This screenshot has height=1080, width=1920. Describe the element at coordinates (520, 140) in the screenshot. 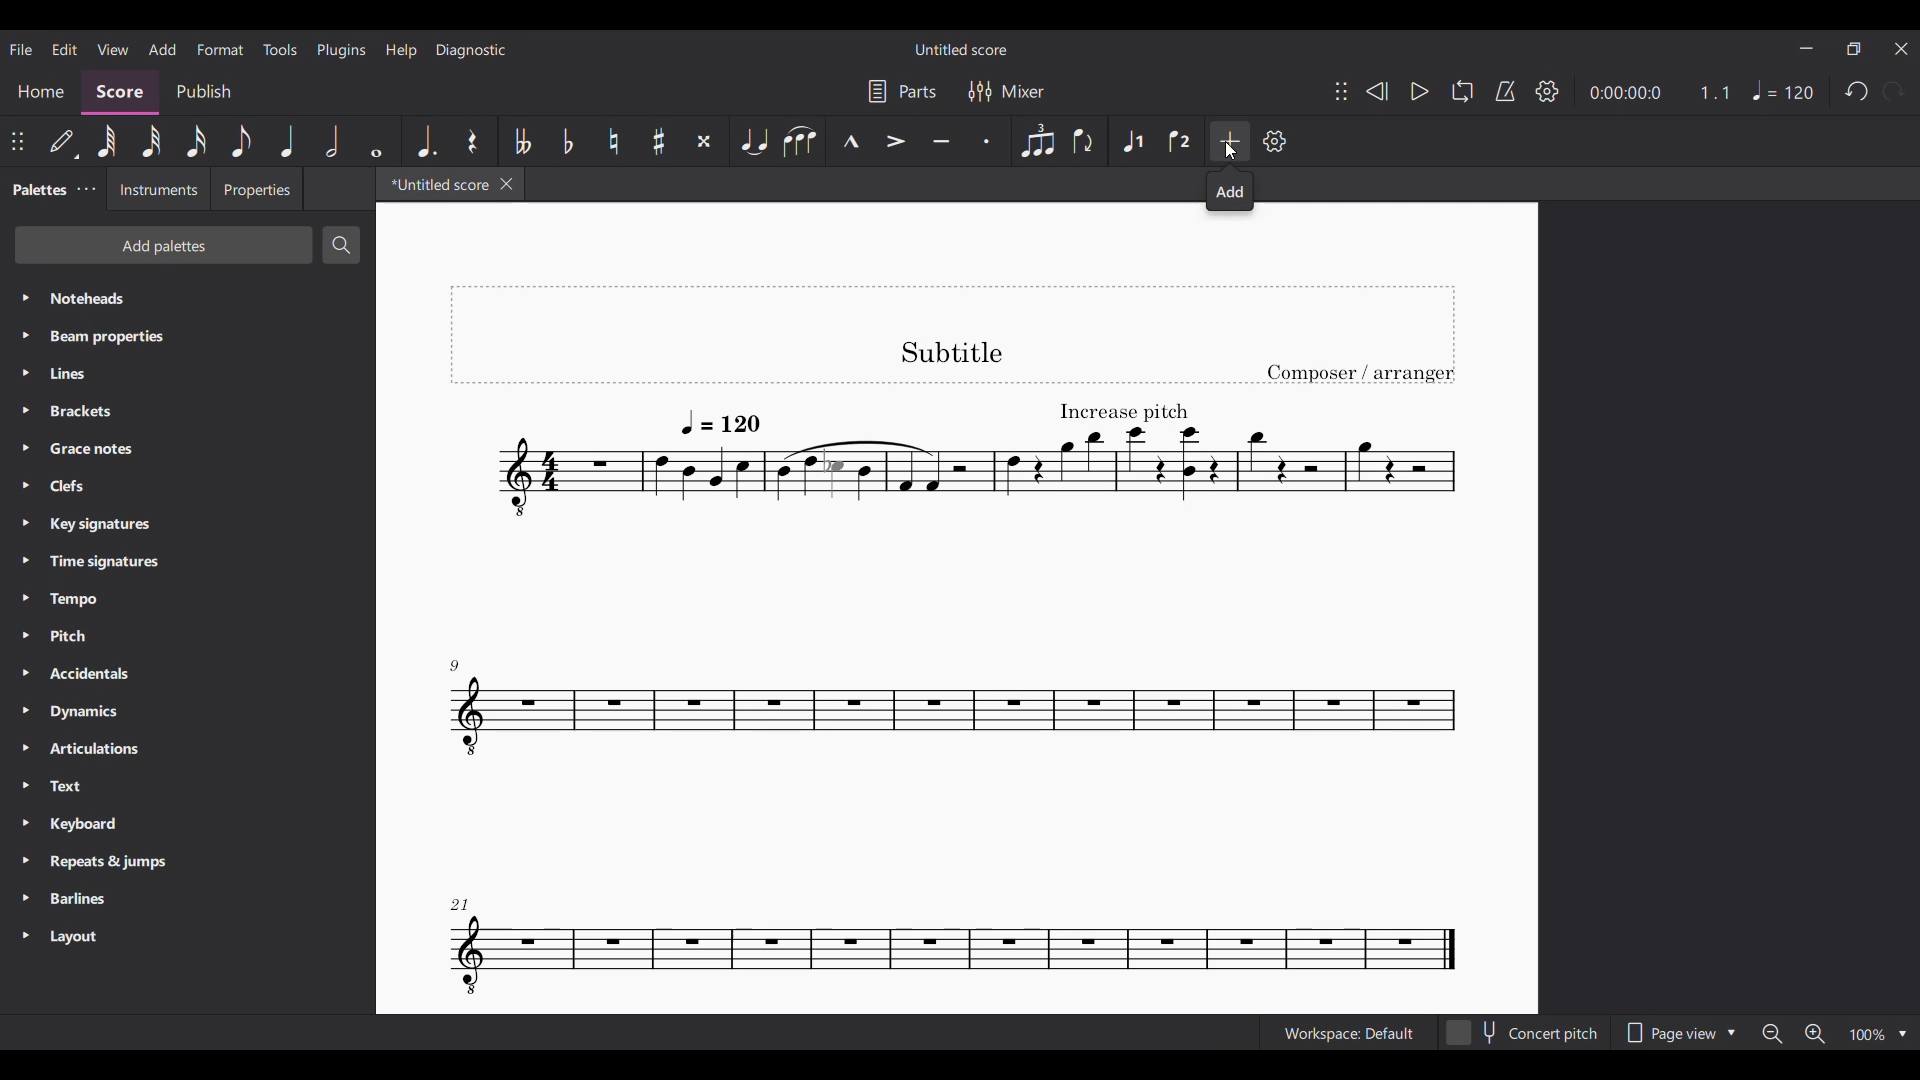

I see `Toggle double flat` at that location.